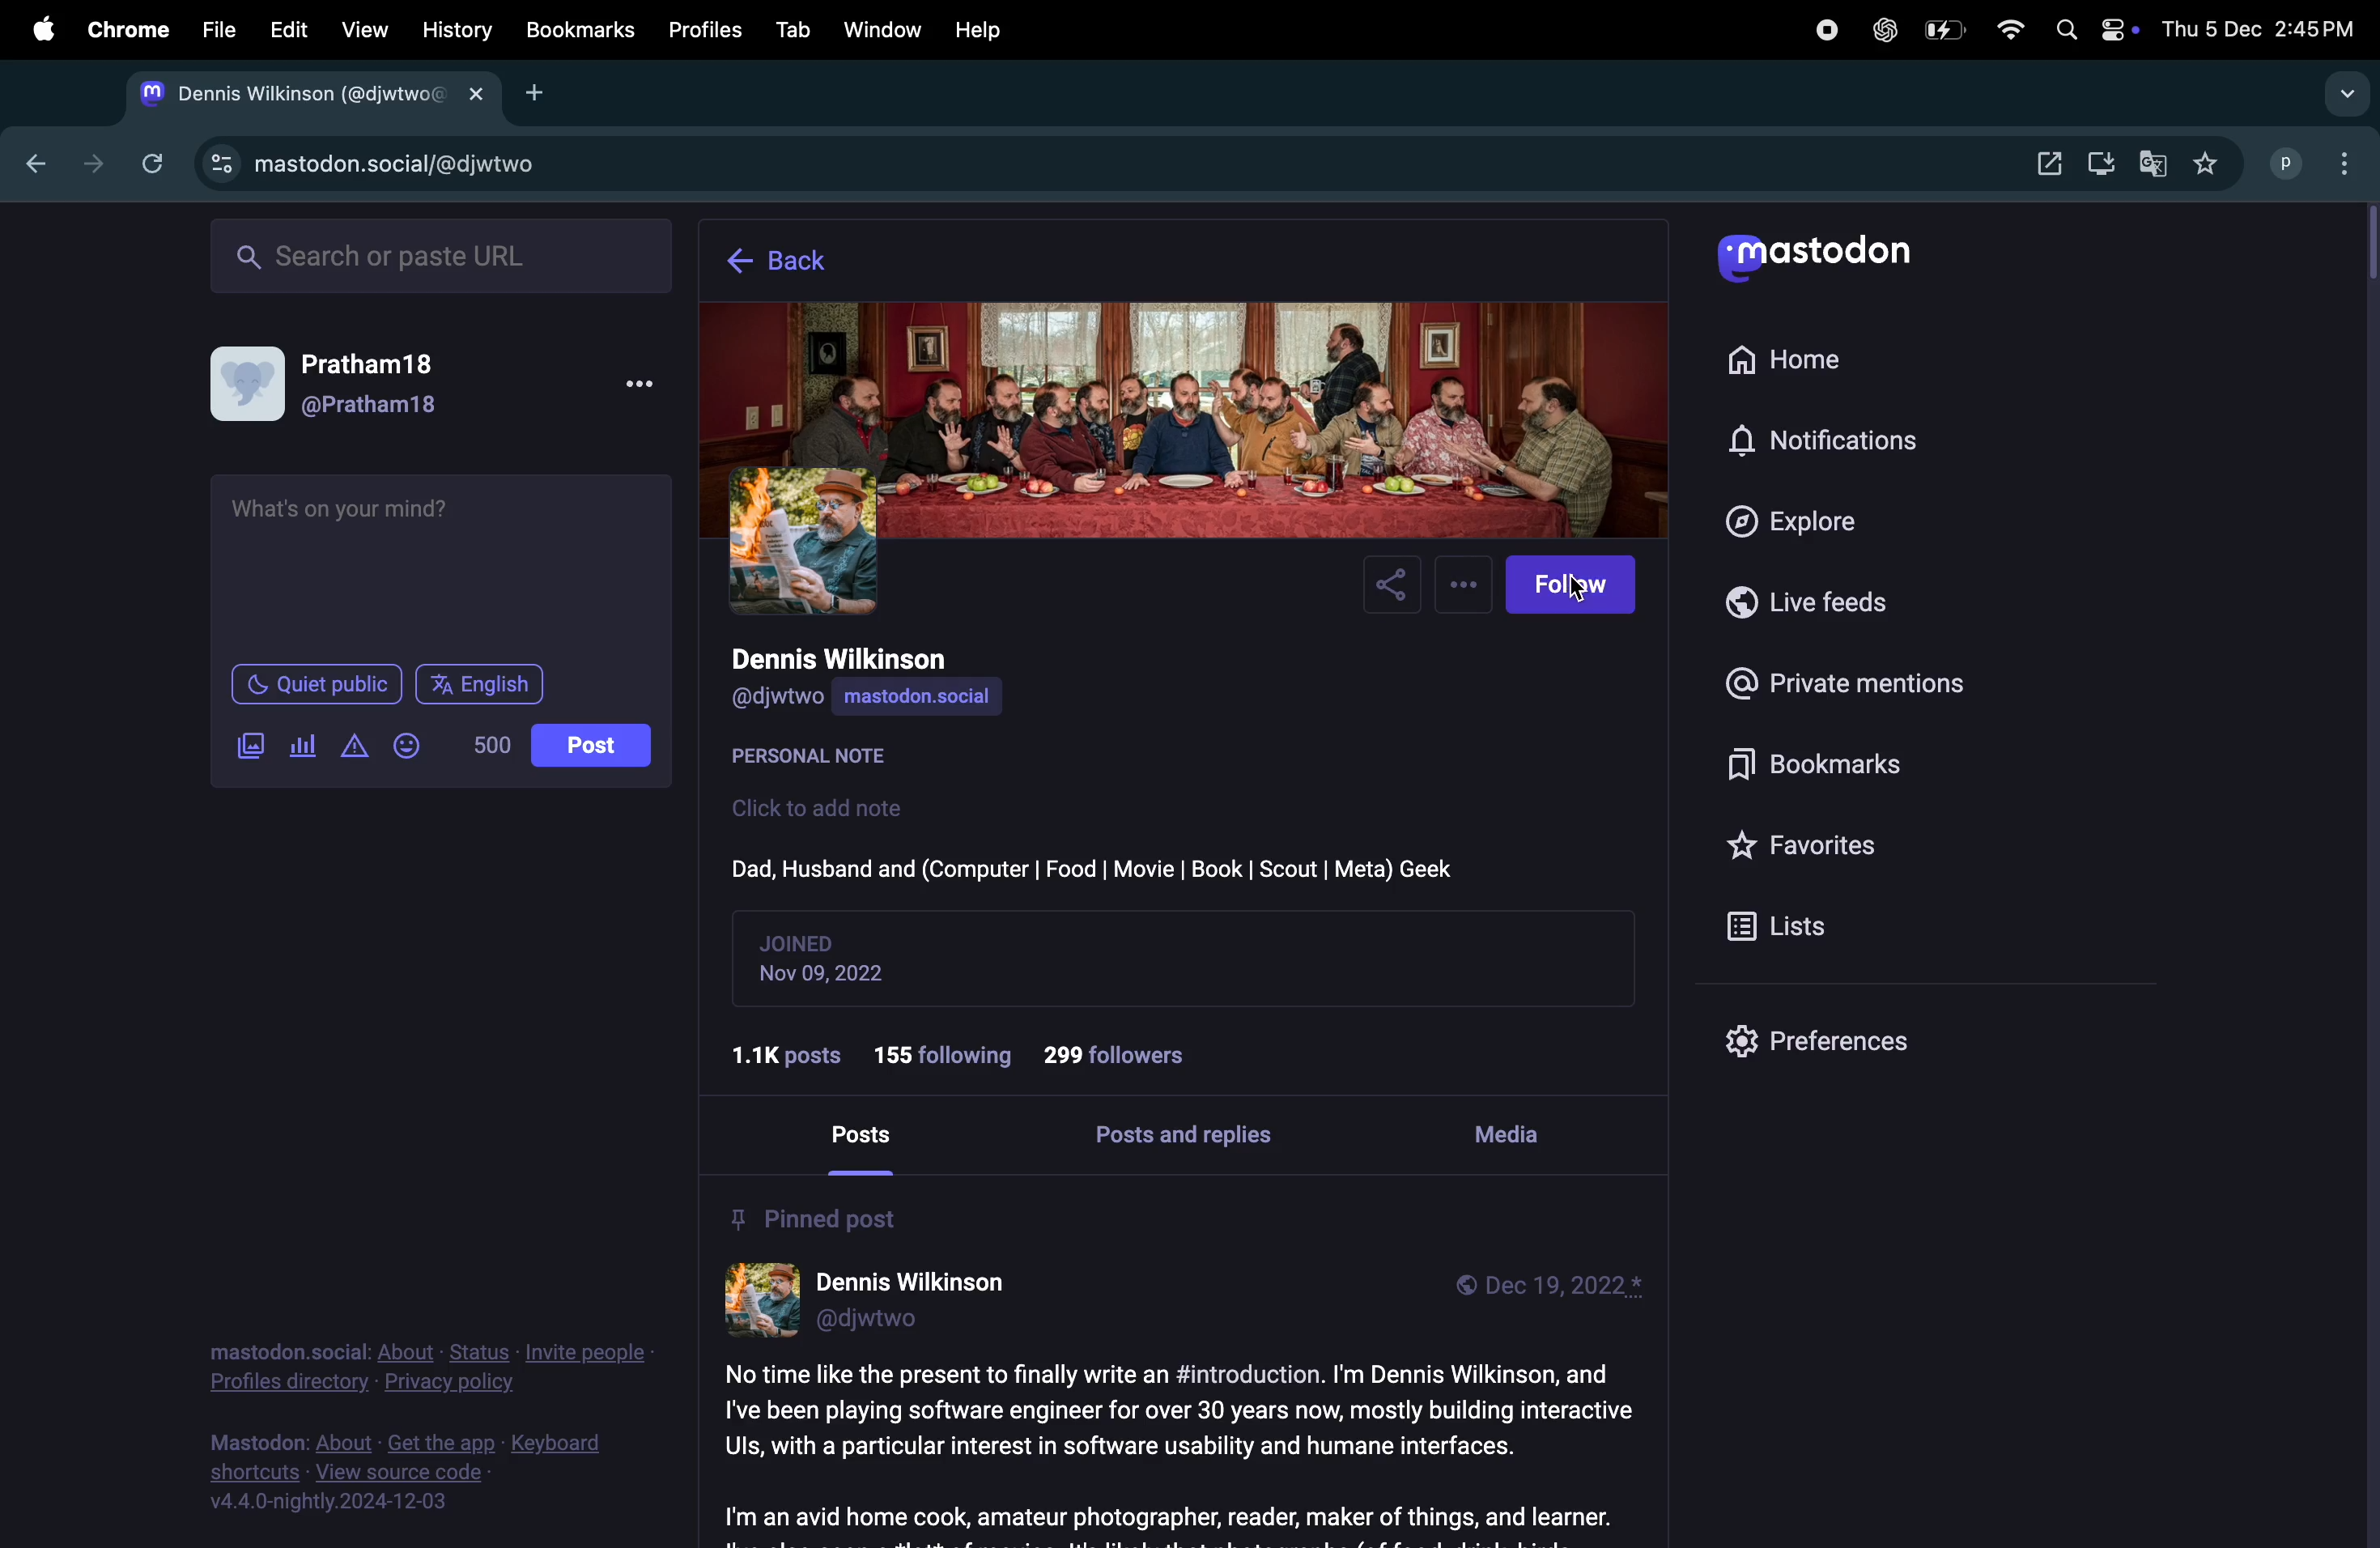  I want to click on pricvacy policy, so click(421, 1369).